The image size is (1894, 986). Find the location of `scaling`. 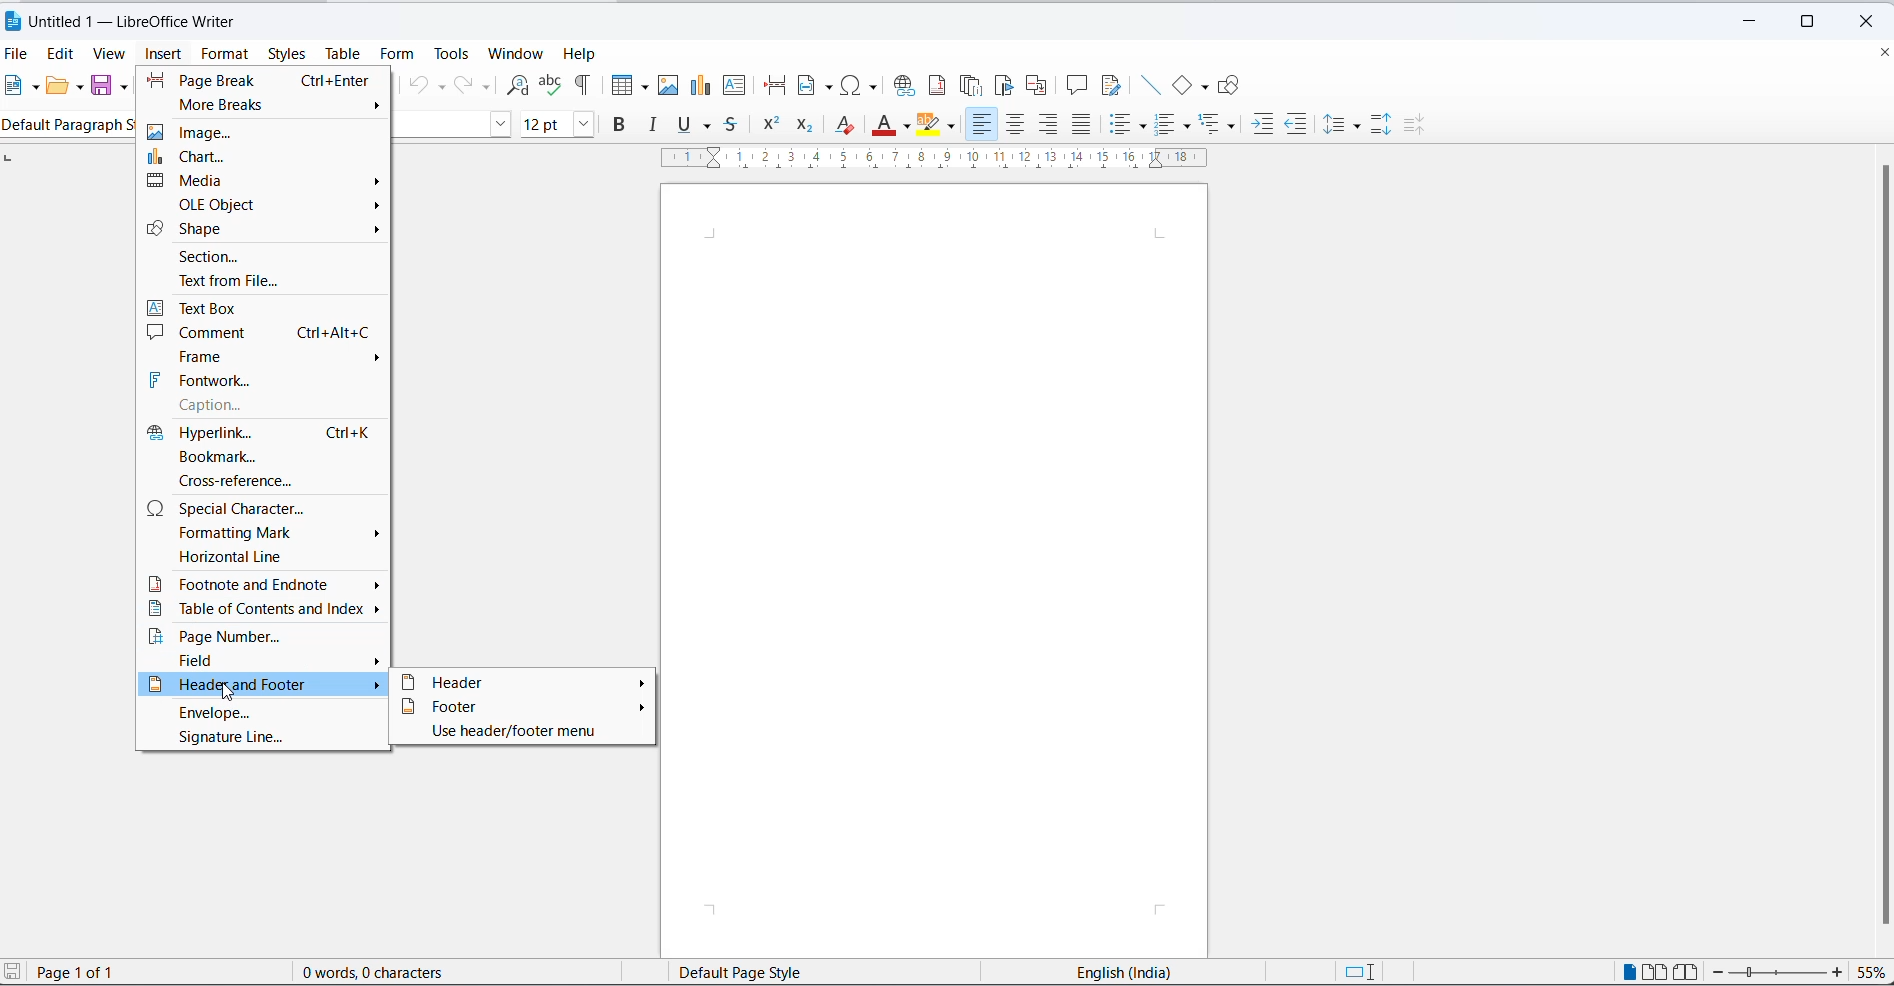

scaling is located at coordinates (951, 163).